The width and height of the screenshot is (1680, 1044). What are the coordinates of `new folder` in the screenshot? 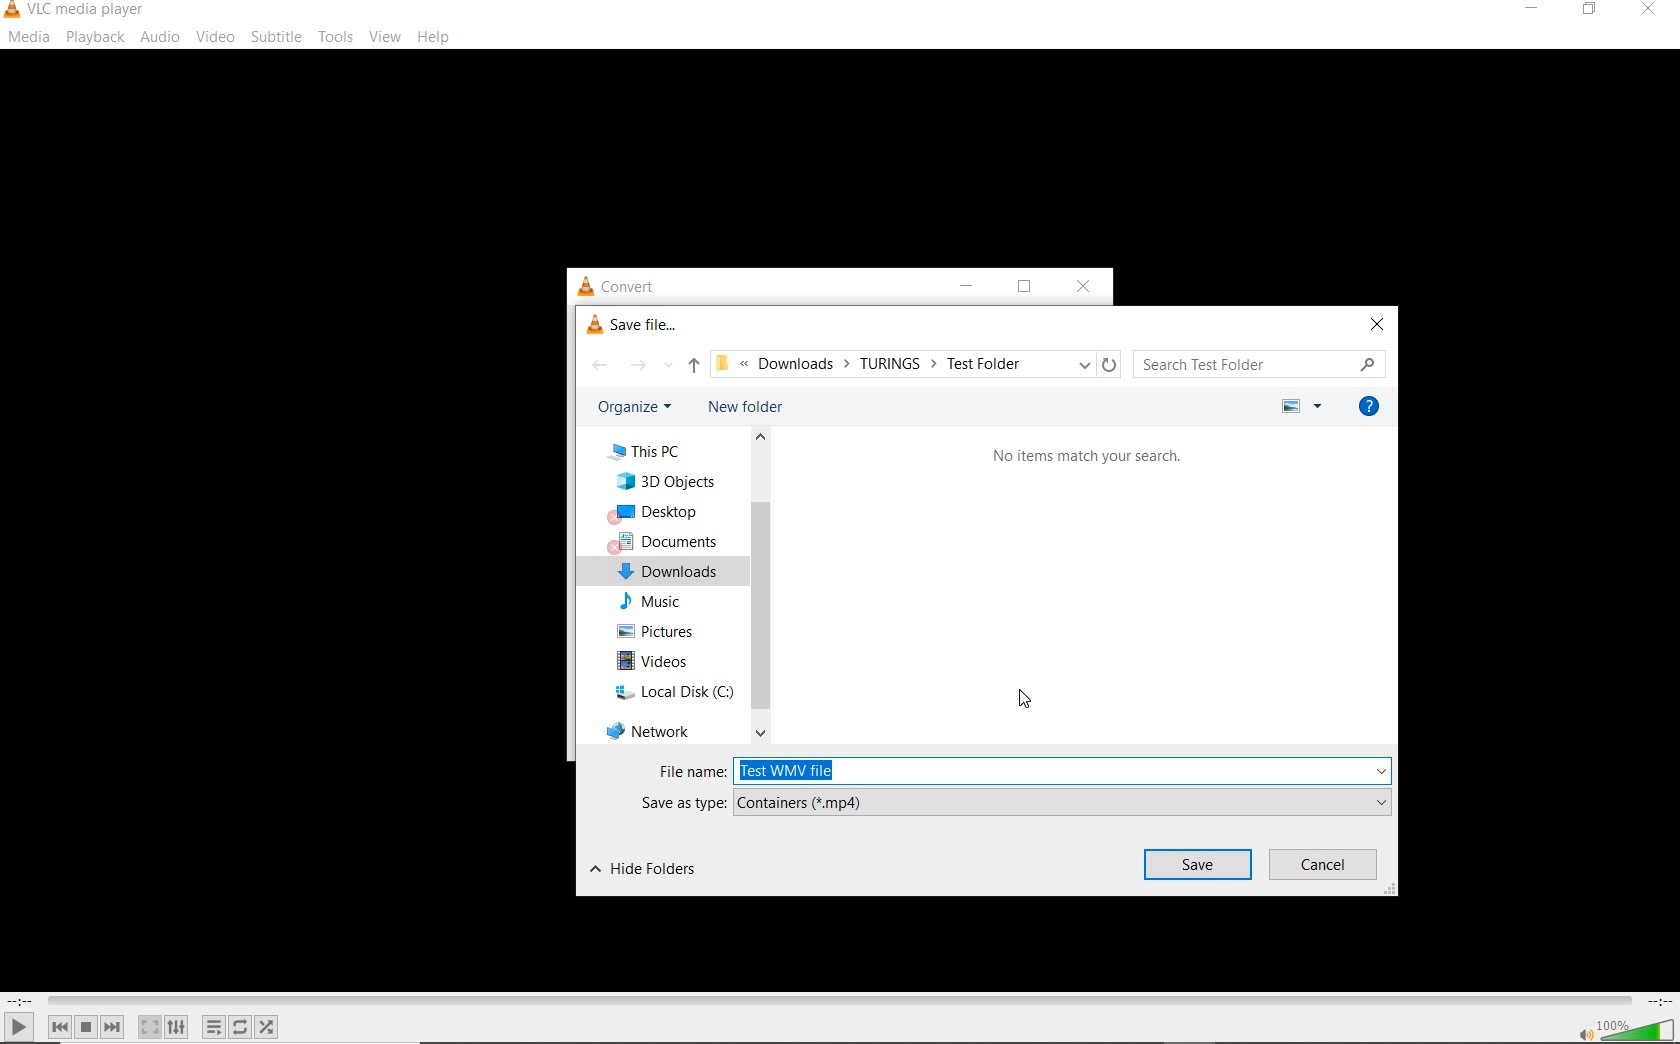 It's located at (745, 406).